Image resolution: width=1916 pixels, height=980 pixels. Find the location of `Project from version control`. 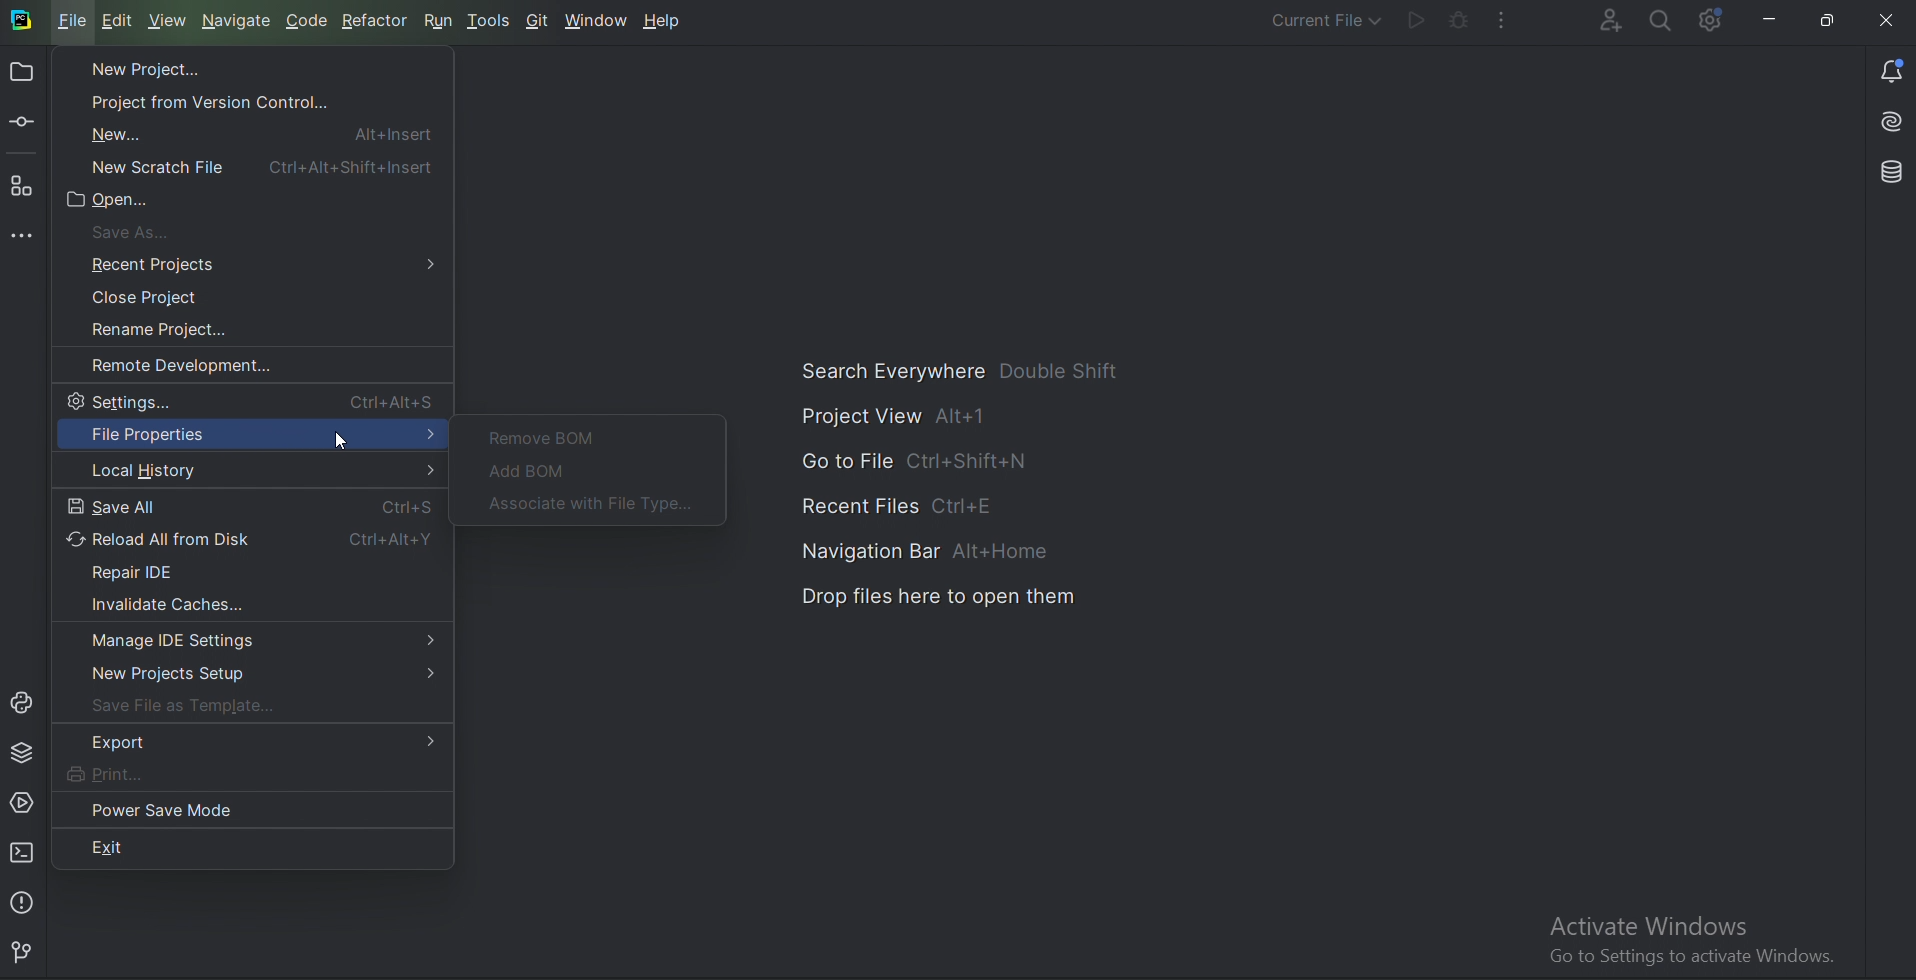

Project from version control is located at coordinates (219, 97).